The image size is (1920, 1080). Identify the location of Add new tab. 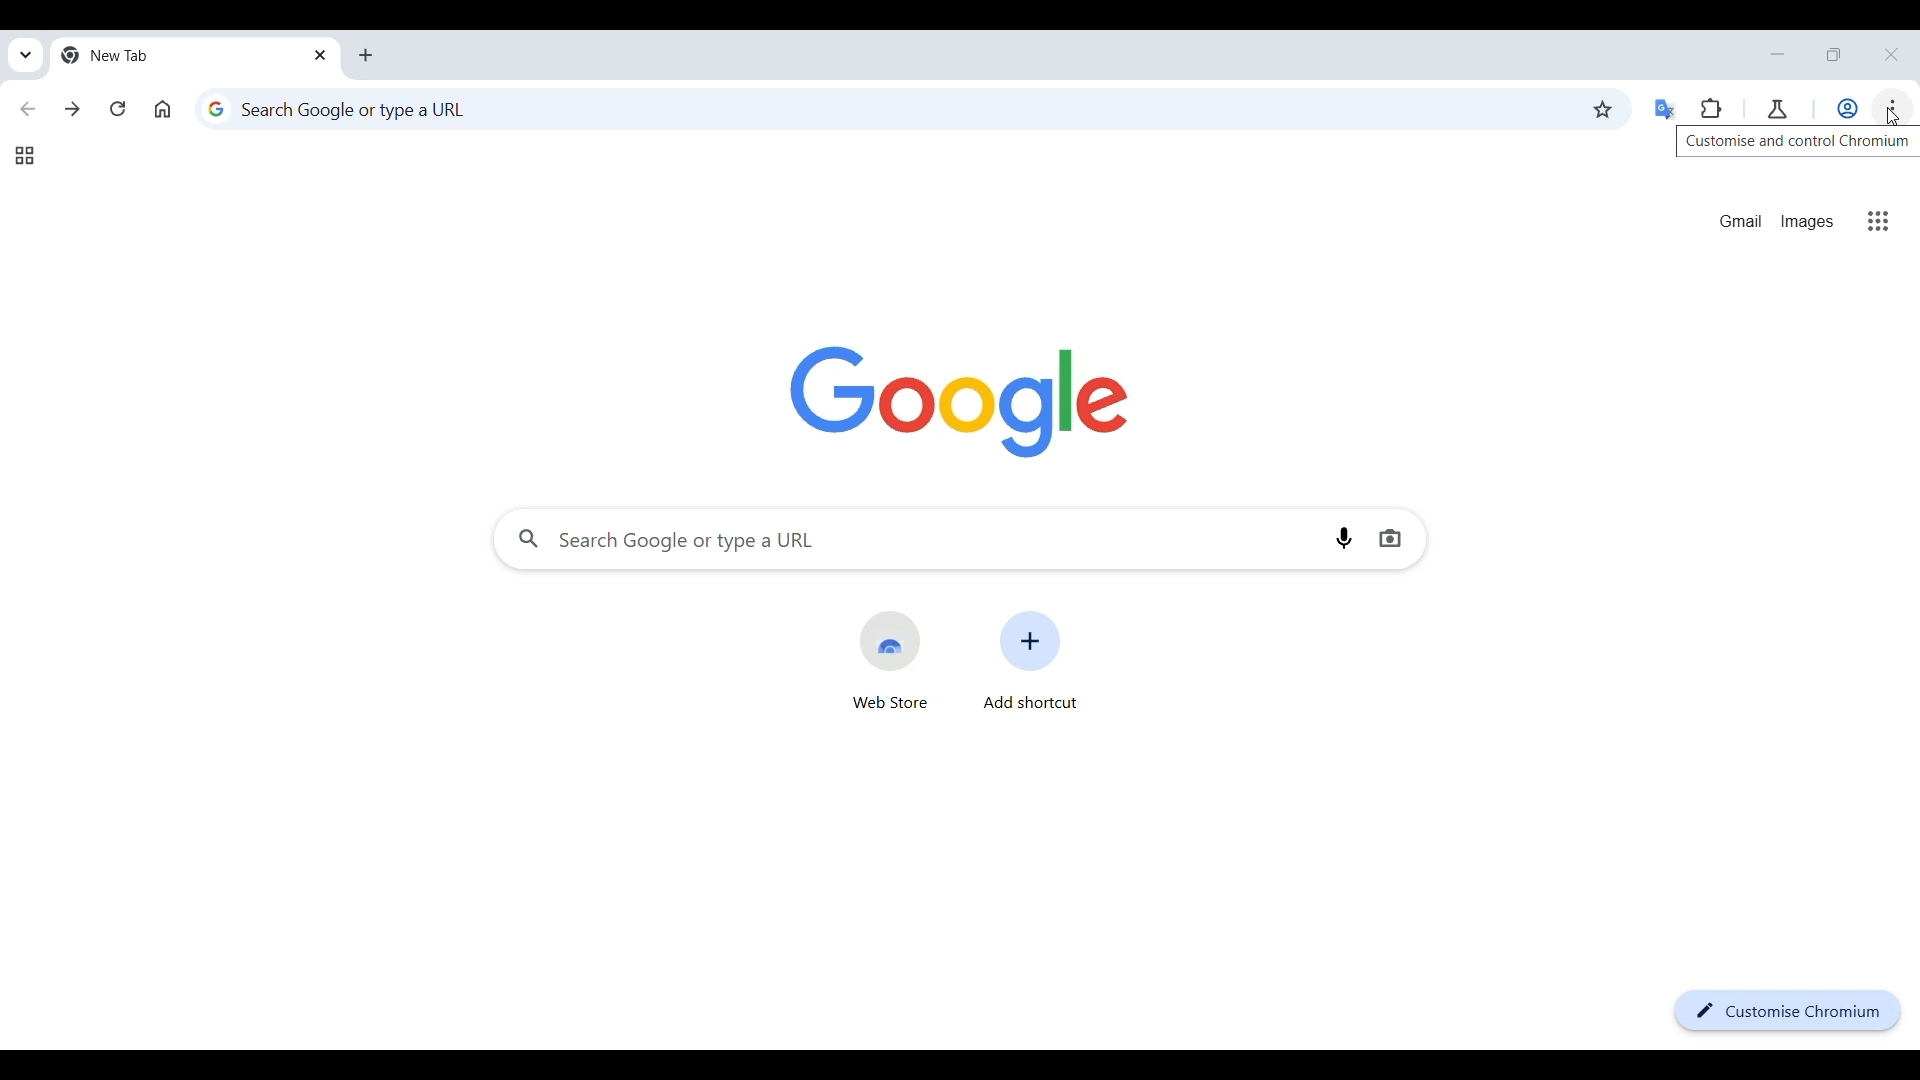
(366, 55).